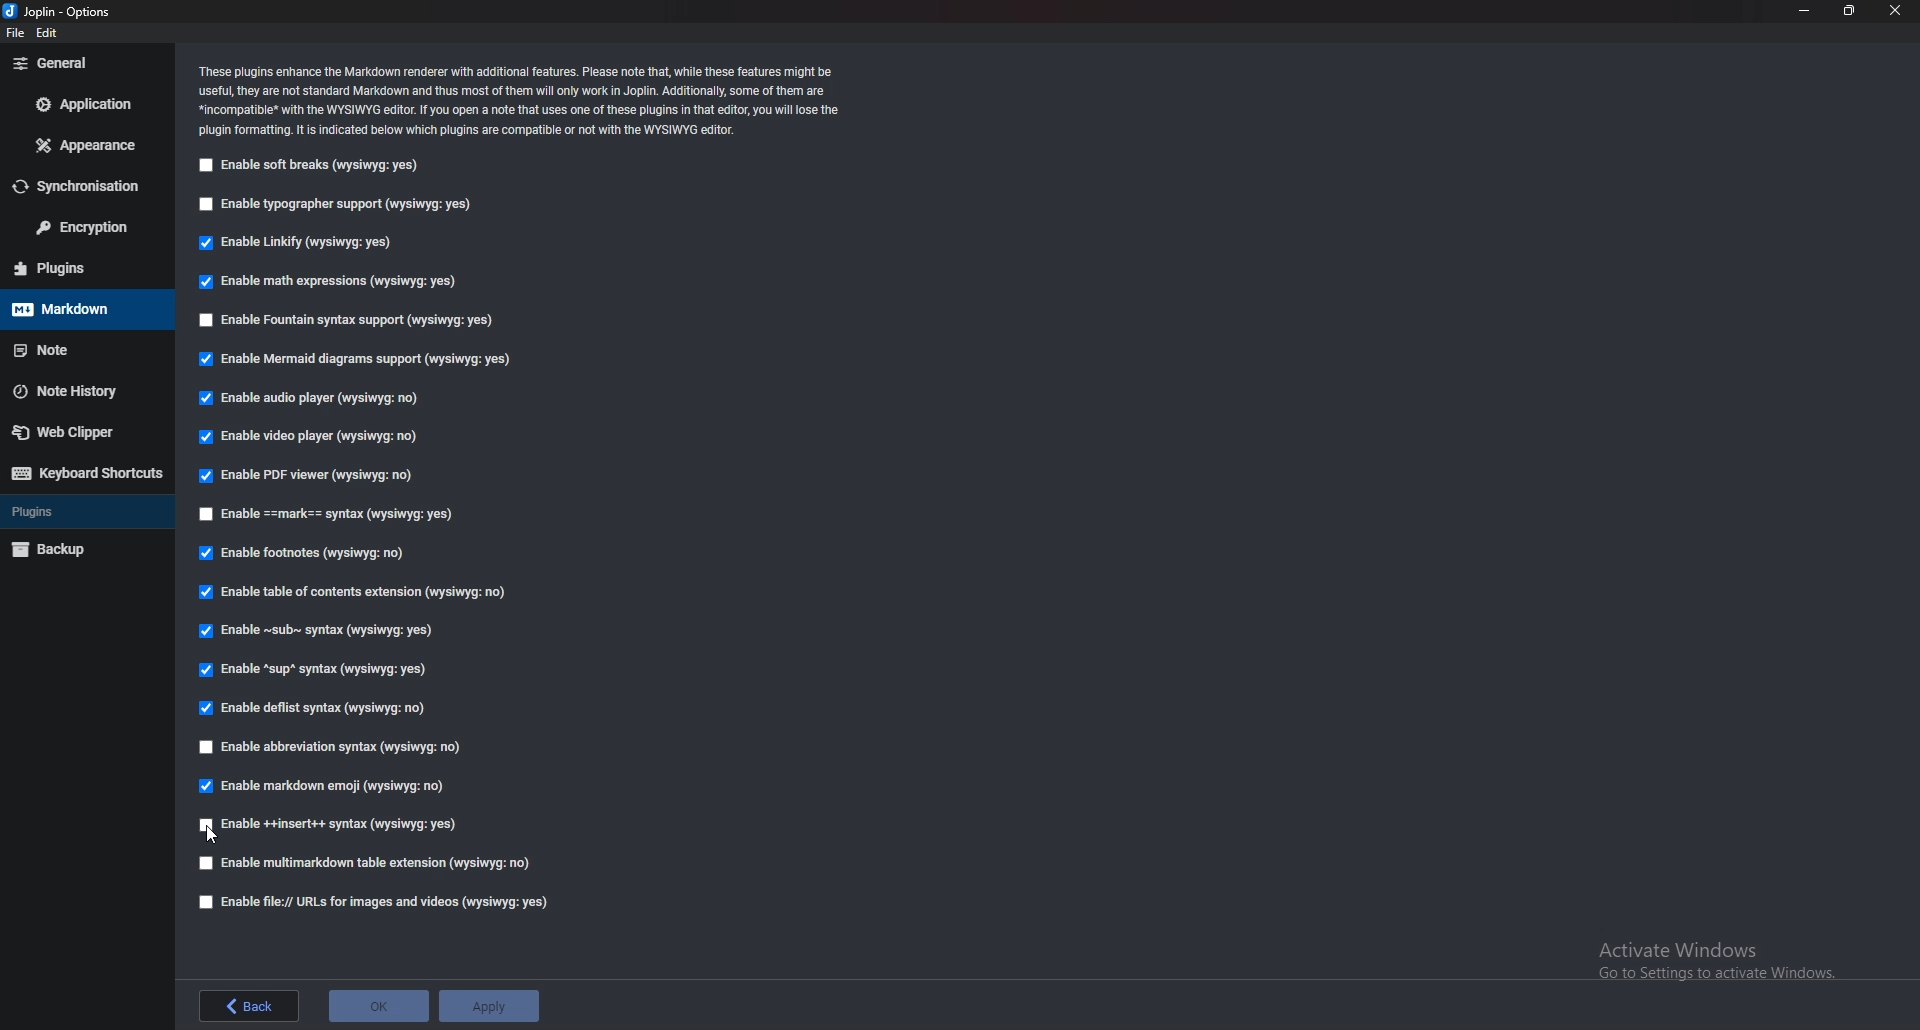  Describe the element at coordinates (488, 1006) in the screenshot. I see `apply` at that location.